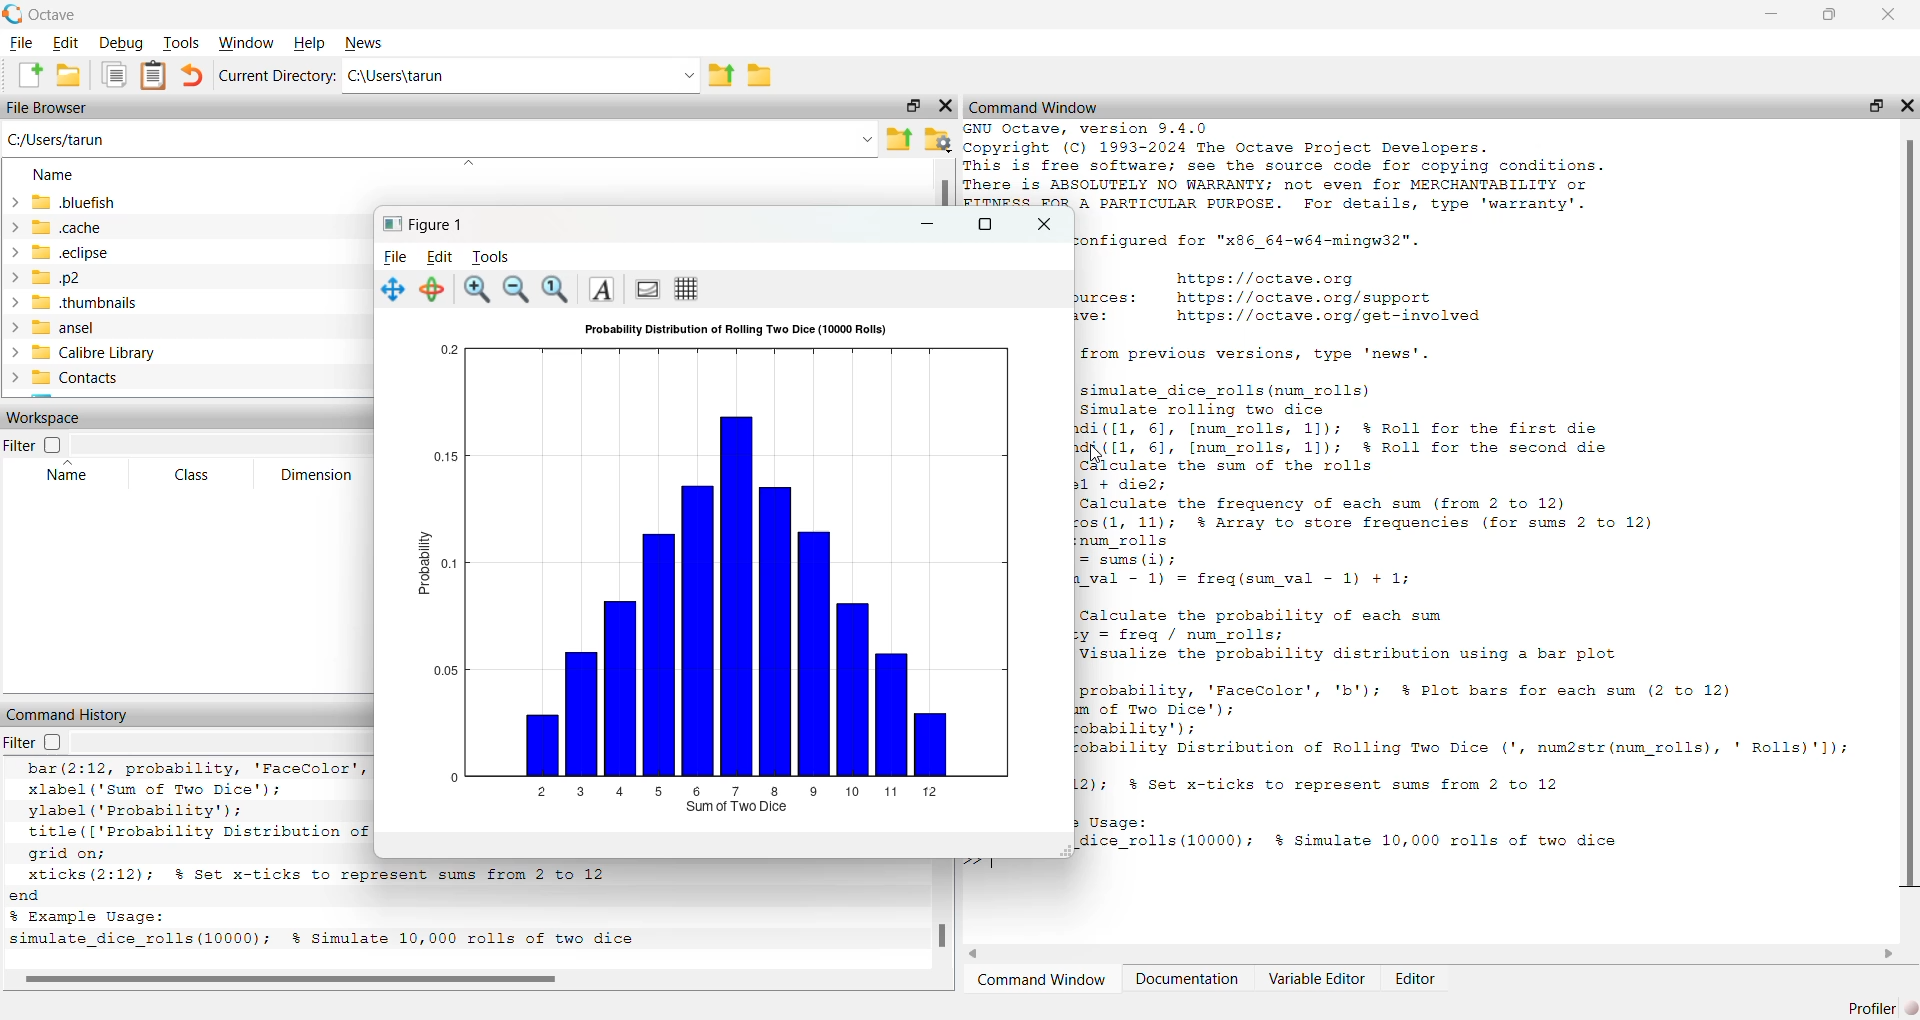  What do you see at coordinates (440, 256) in the screenshot?
I see `Edit` at bounding box center [440, 256].